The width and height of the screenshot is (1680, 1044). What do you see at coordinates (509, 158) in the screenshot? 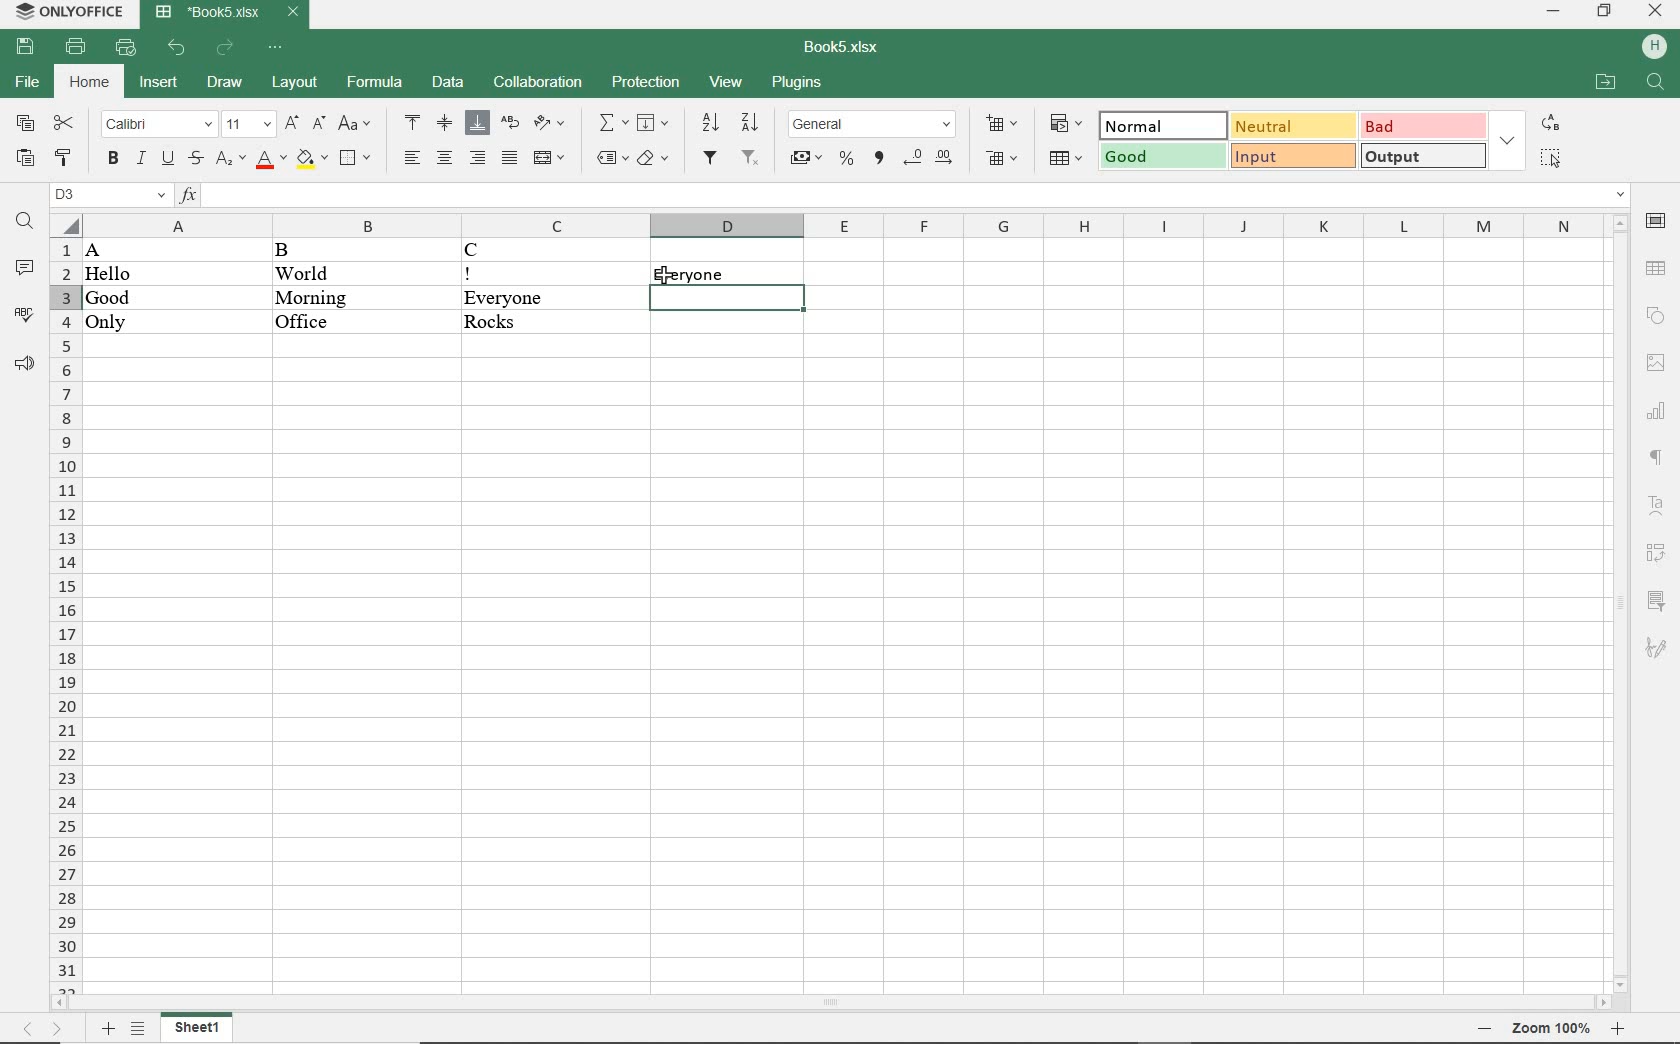
I see `justified` at bounding box center [509, 158].